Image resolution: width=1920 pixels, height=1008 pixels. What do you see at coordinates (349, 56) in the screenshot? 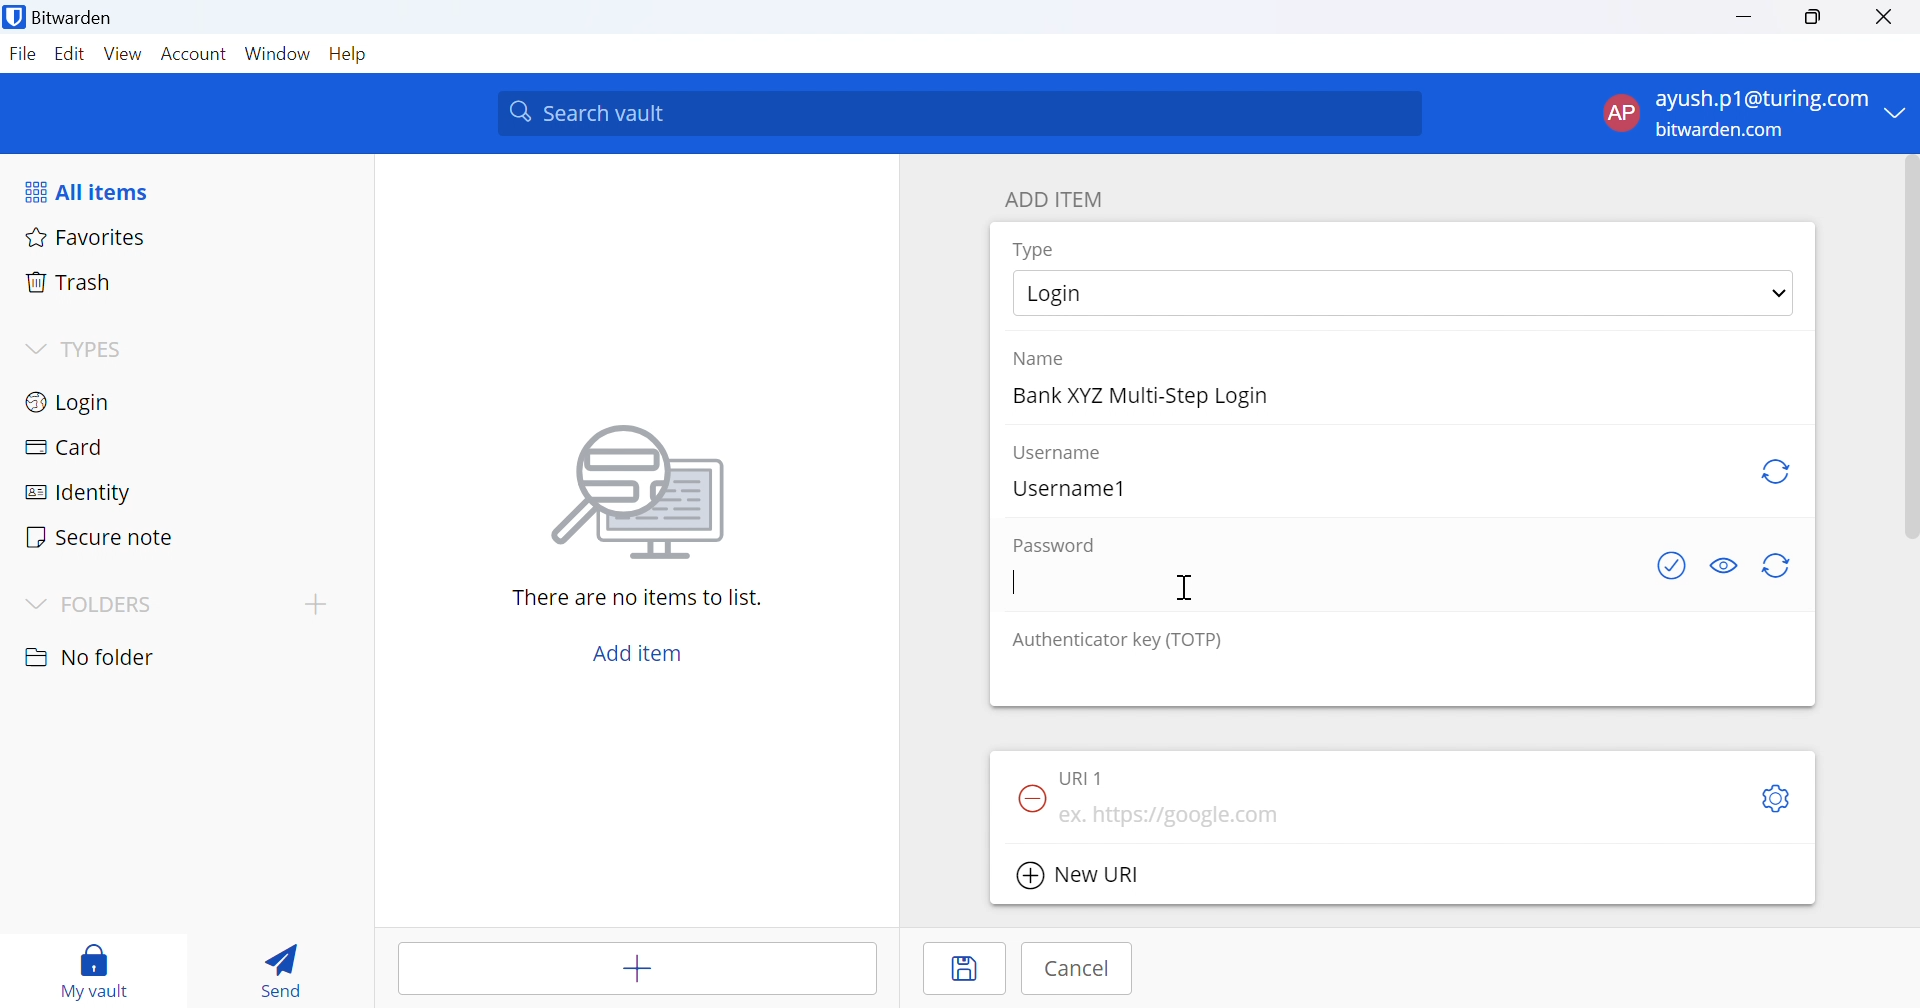
I see `Help` at bounding box center [349, 56].